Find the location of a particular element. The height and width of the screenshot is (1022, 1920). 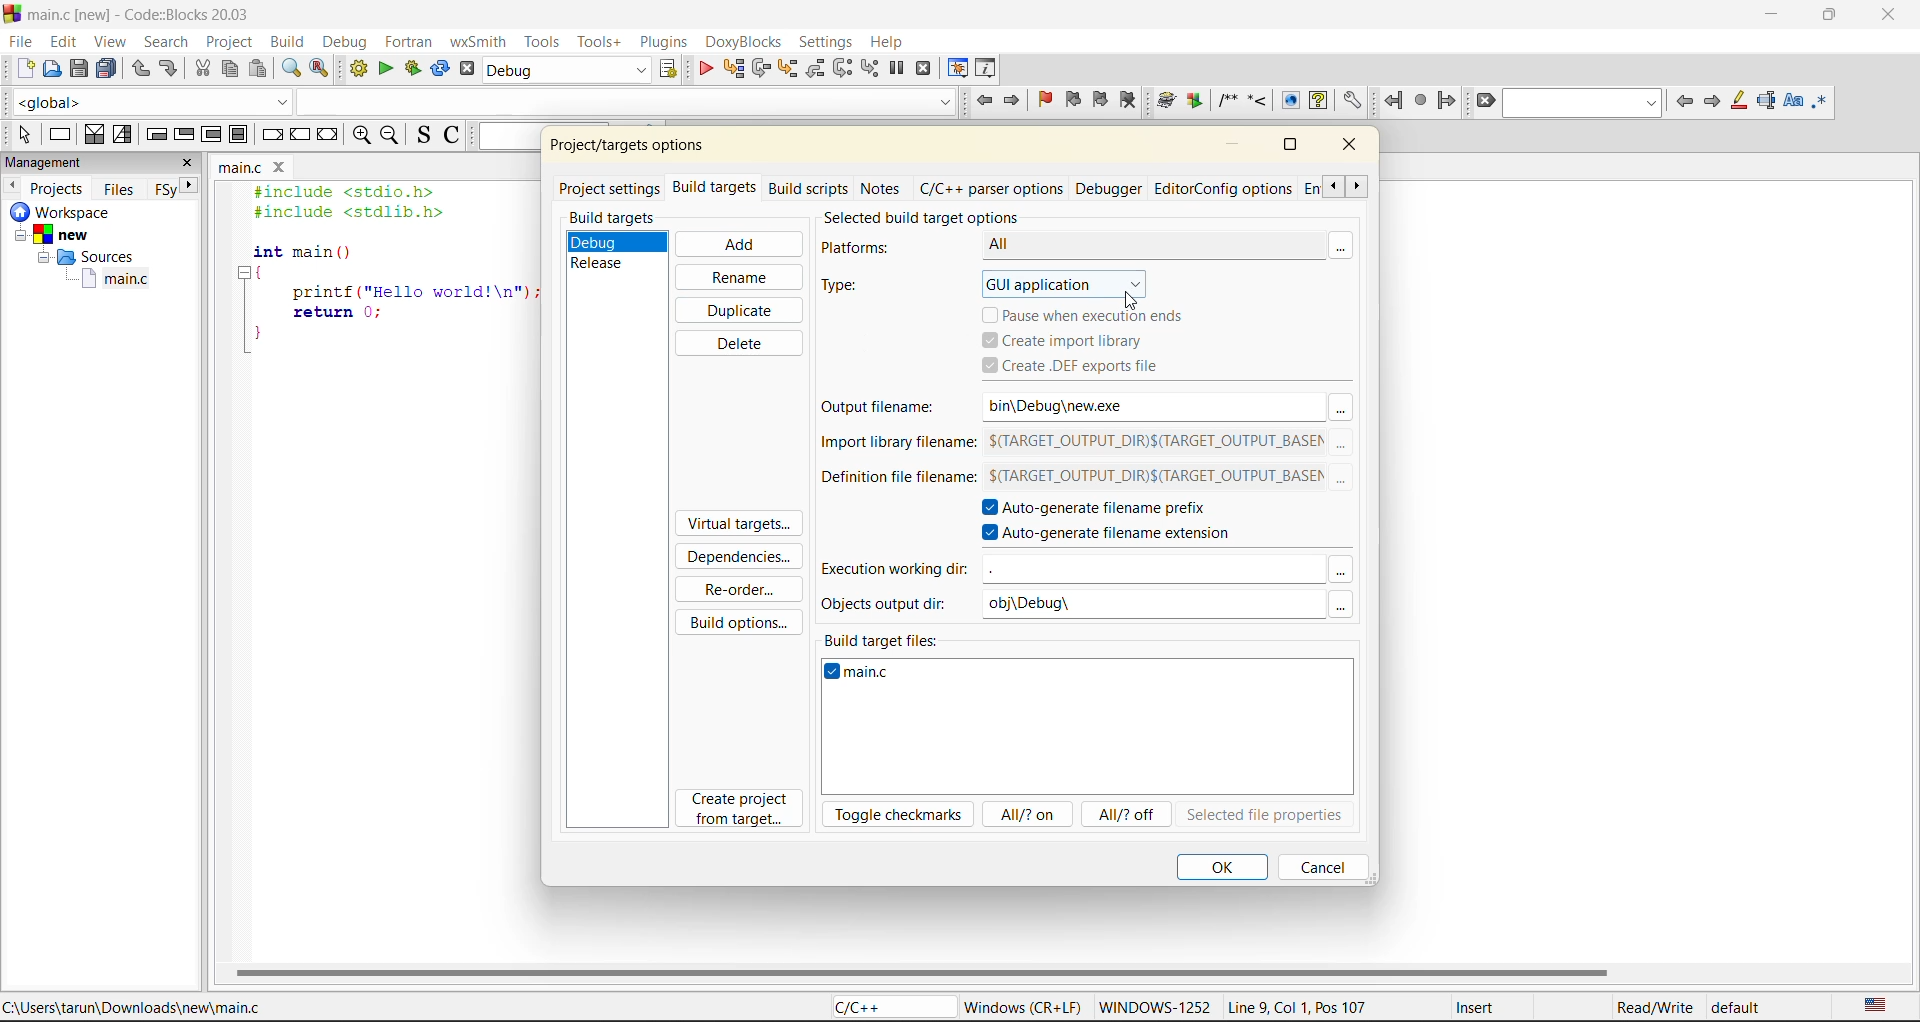

execution working dir is located at coordinates (894, 571).